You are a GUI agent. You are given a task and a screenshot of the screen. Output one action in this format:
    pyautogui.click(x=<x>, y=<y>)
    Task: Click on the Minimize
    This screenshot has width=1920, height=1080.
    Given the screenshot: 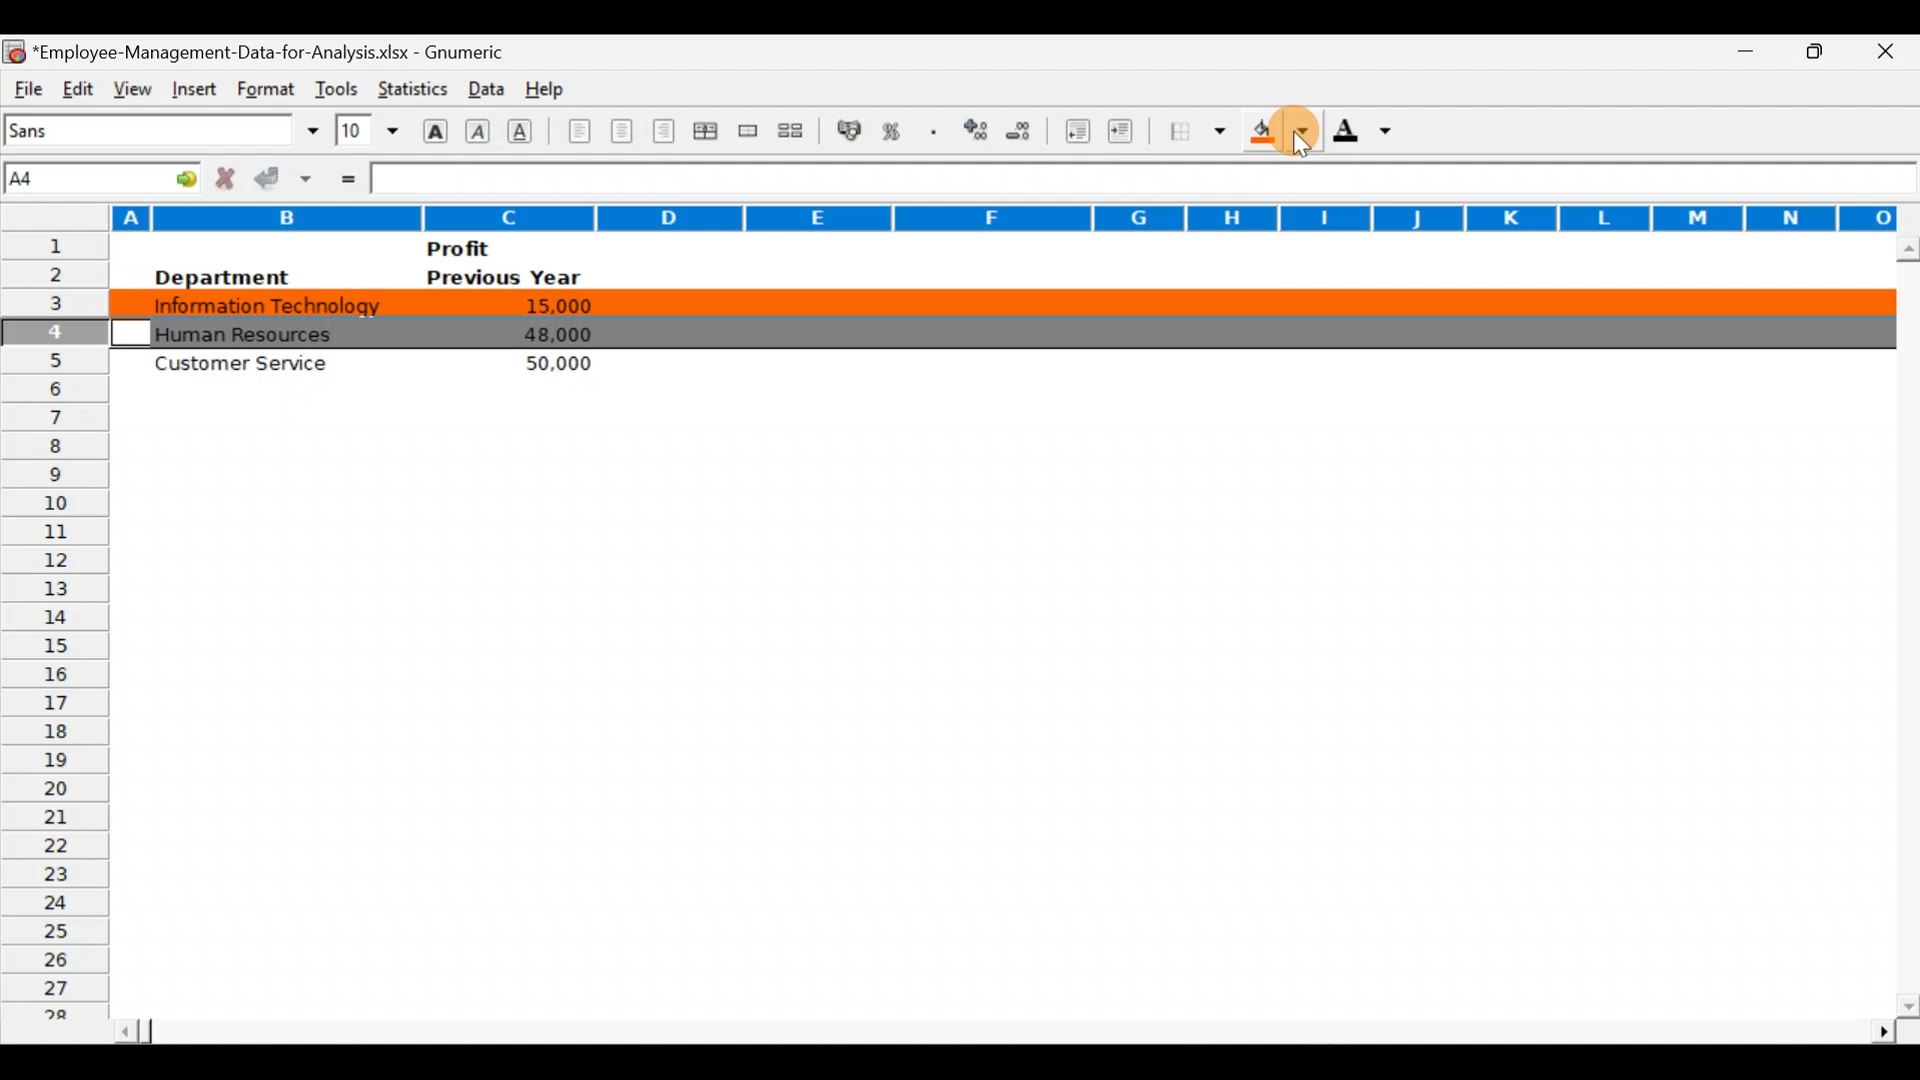 What is the action you would take?
    pyautogui.click(x=1734, y=52)
    